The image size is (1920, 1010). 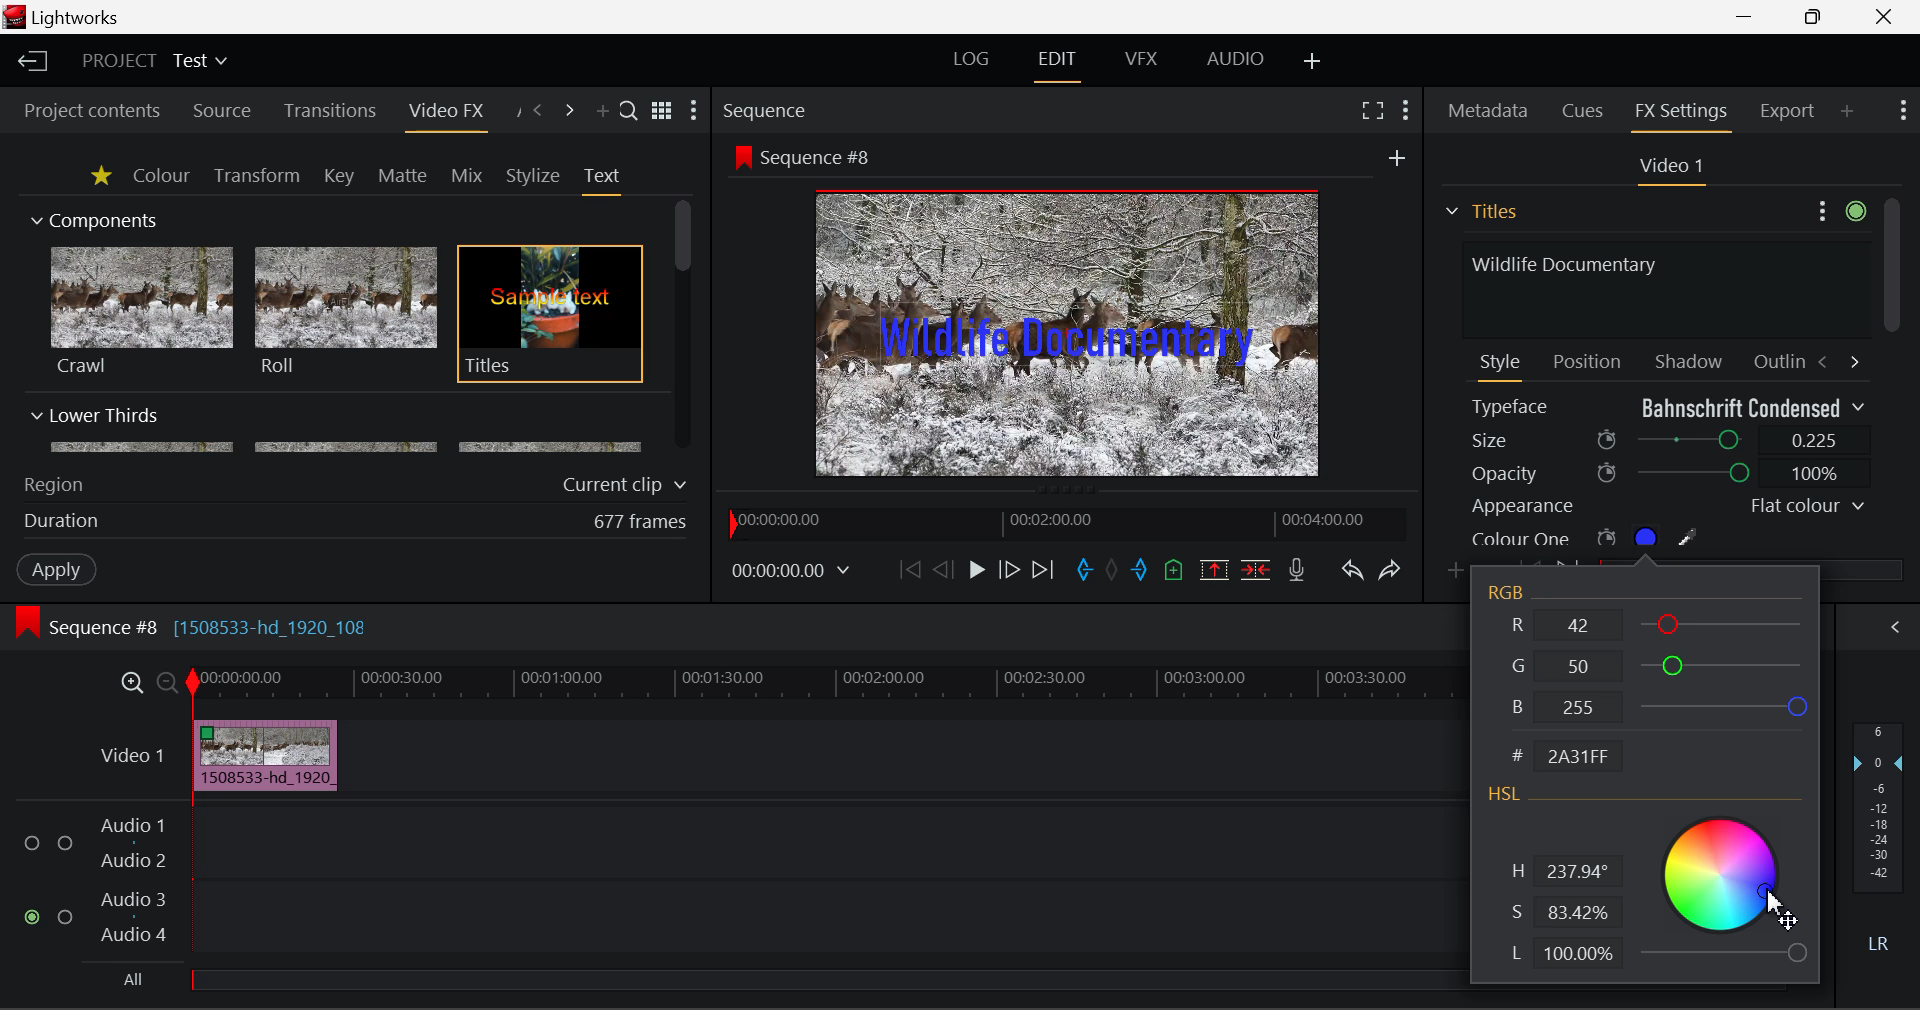 I want to click on Appearance, so click(x=1666, y=506).